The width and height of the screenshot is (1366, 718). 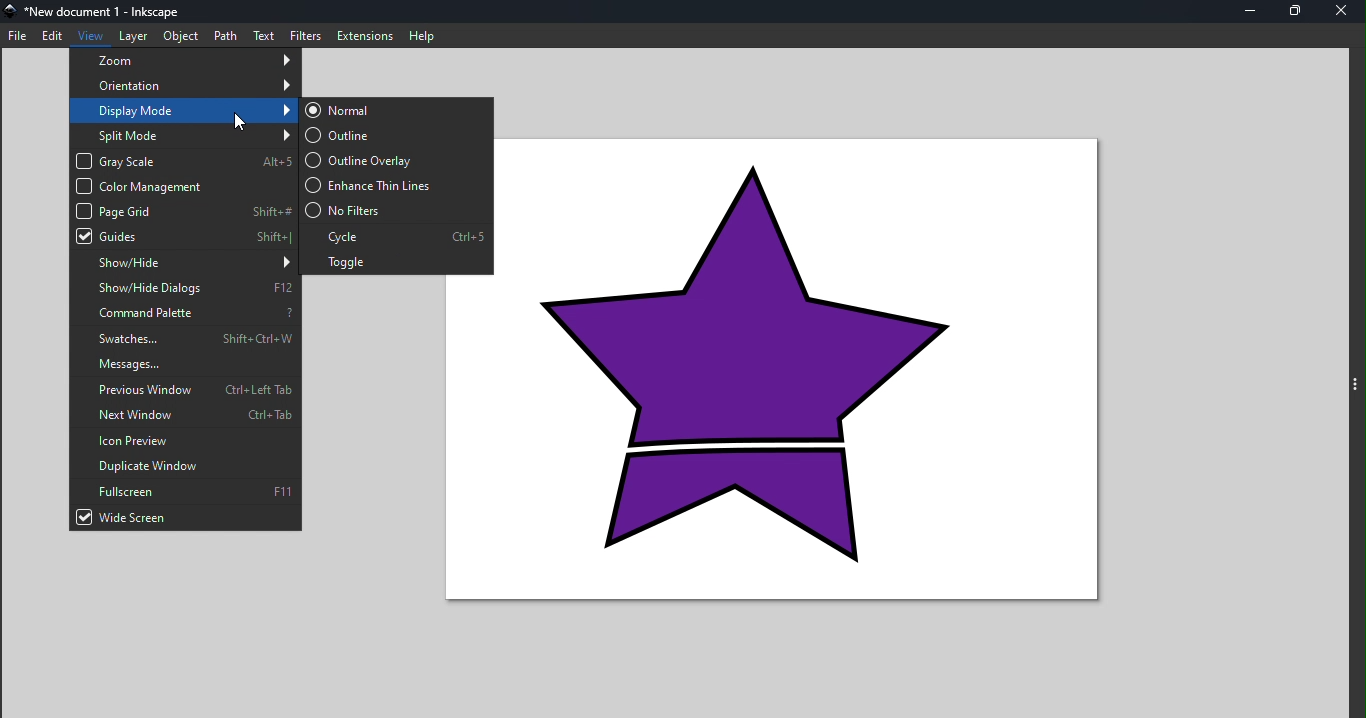 What do you see at coordinates (229, 32) in the screenshot?
I see `Path` at bounding box center [229, 32].